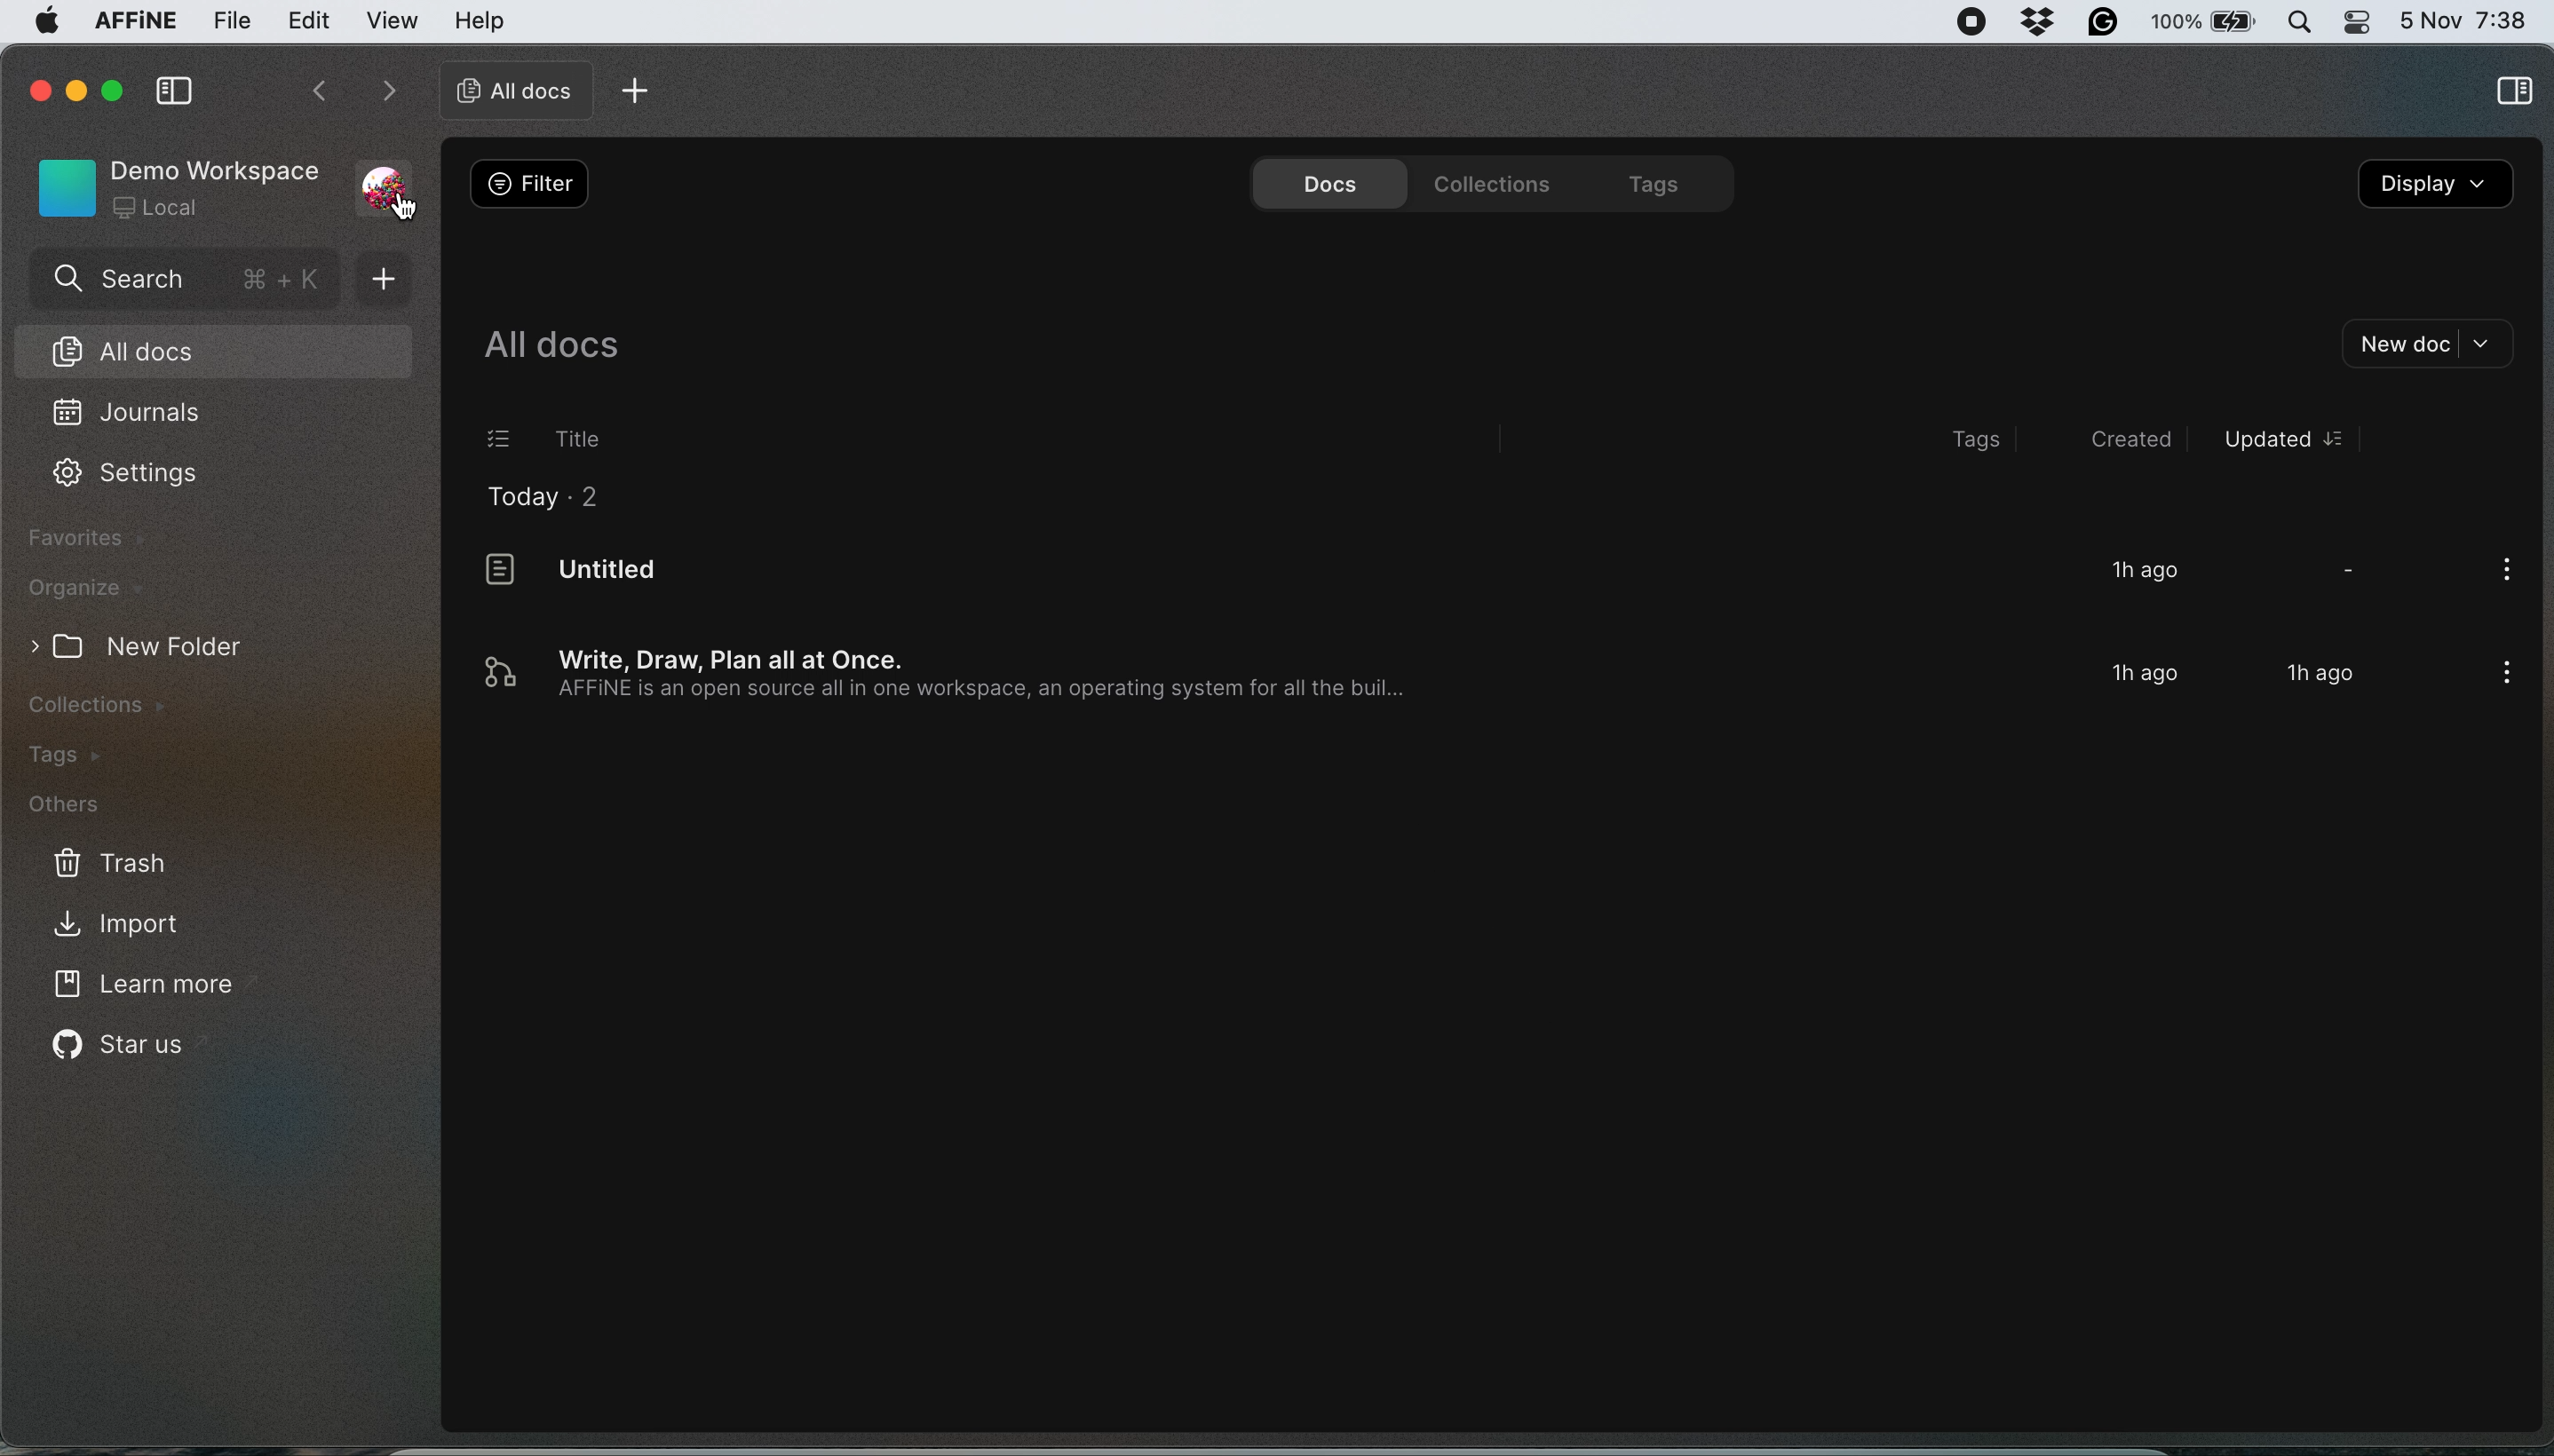 The image size is (2554, 1456). What do you see at coordinates (131, 414) in the screenshot?
I see `journals` at bounding box center [131, 414].